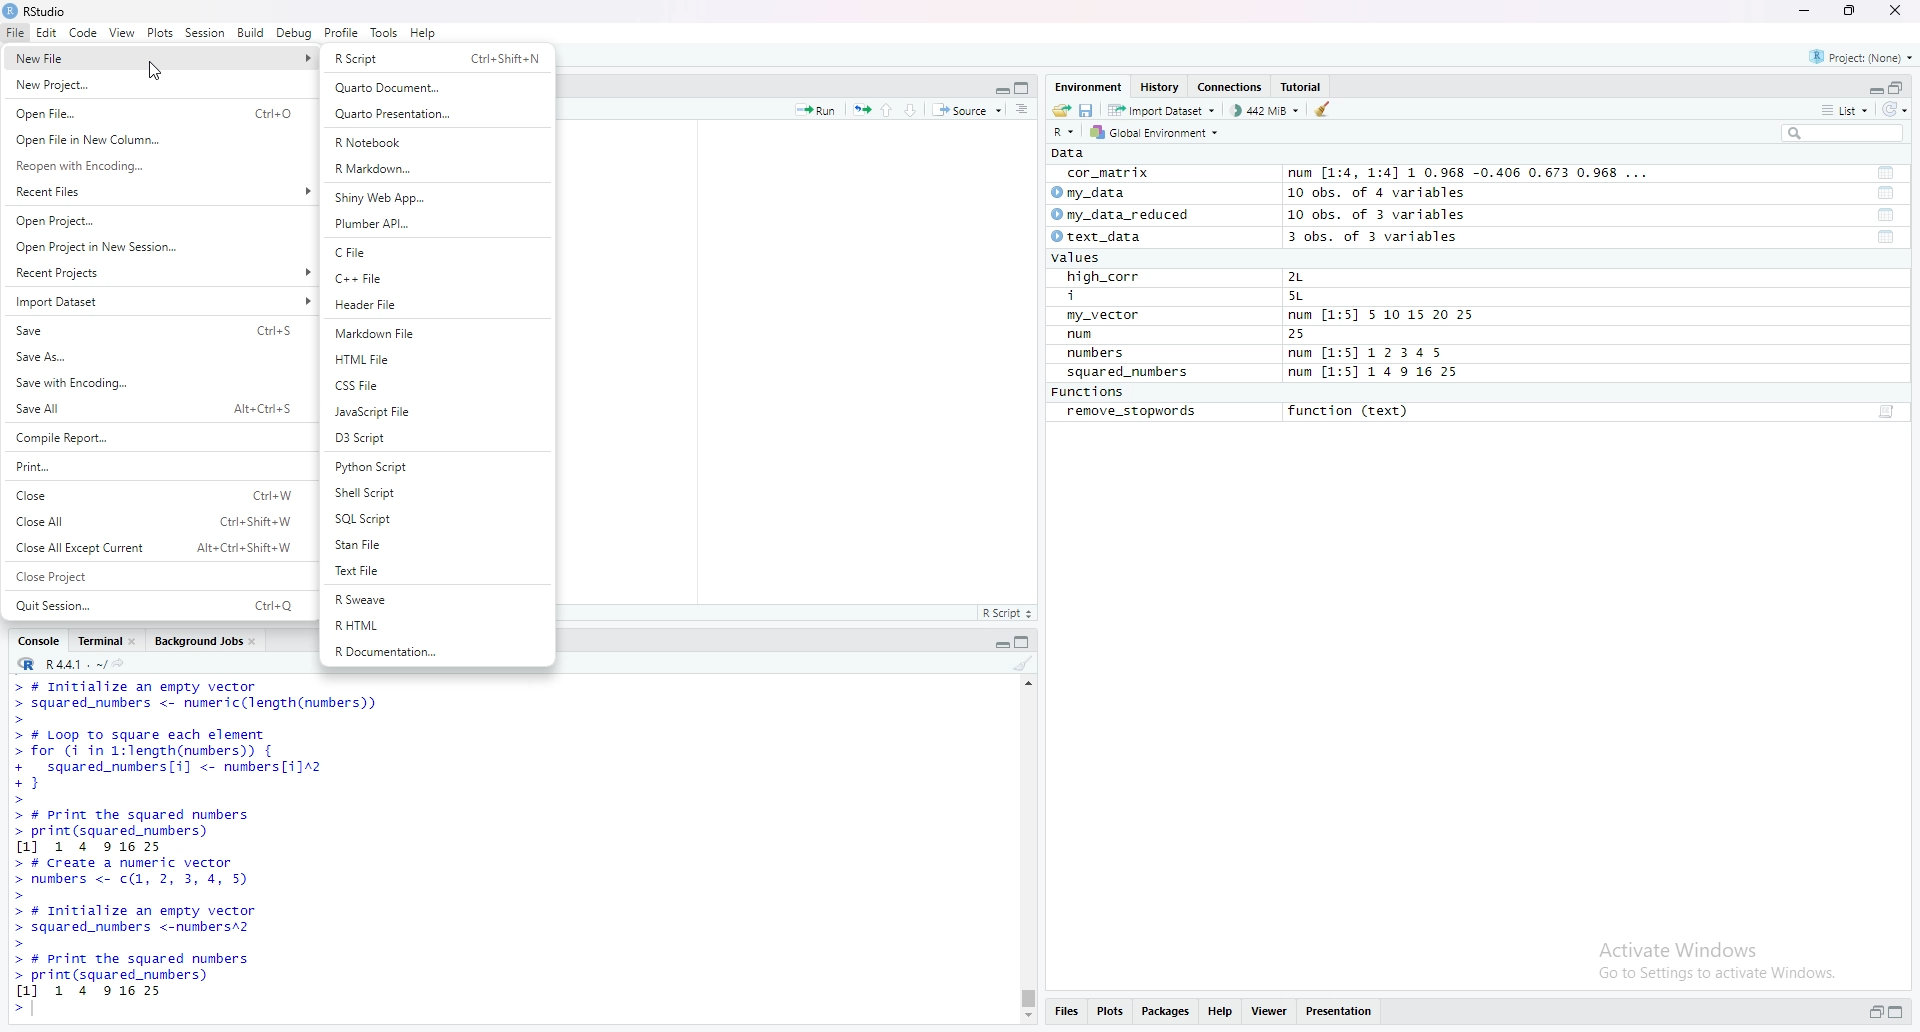 The height and width of the screenshot is (1032, 1920). I want to click on D3 Script, so click(435, 437).